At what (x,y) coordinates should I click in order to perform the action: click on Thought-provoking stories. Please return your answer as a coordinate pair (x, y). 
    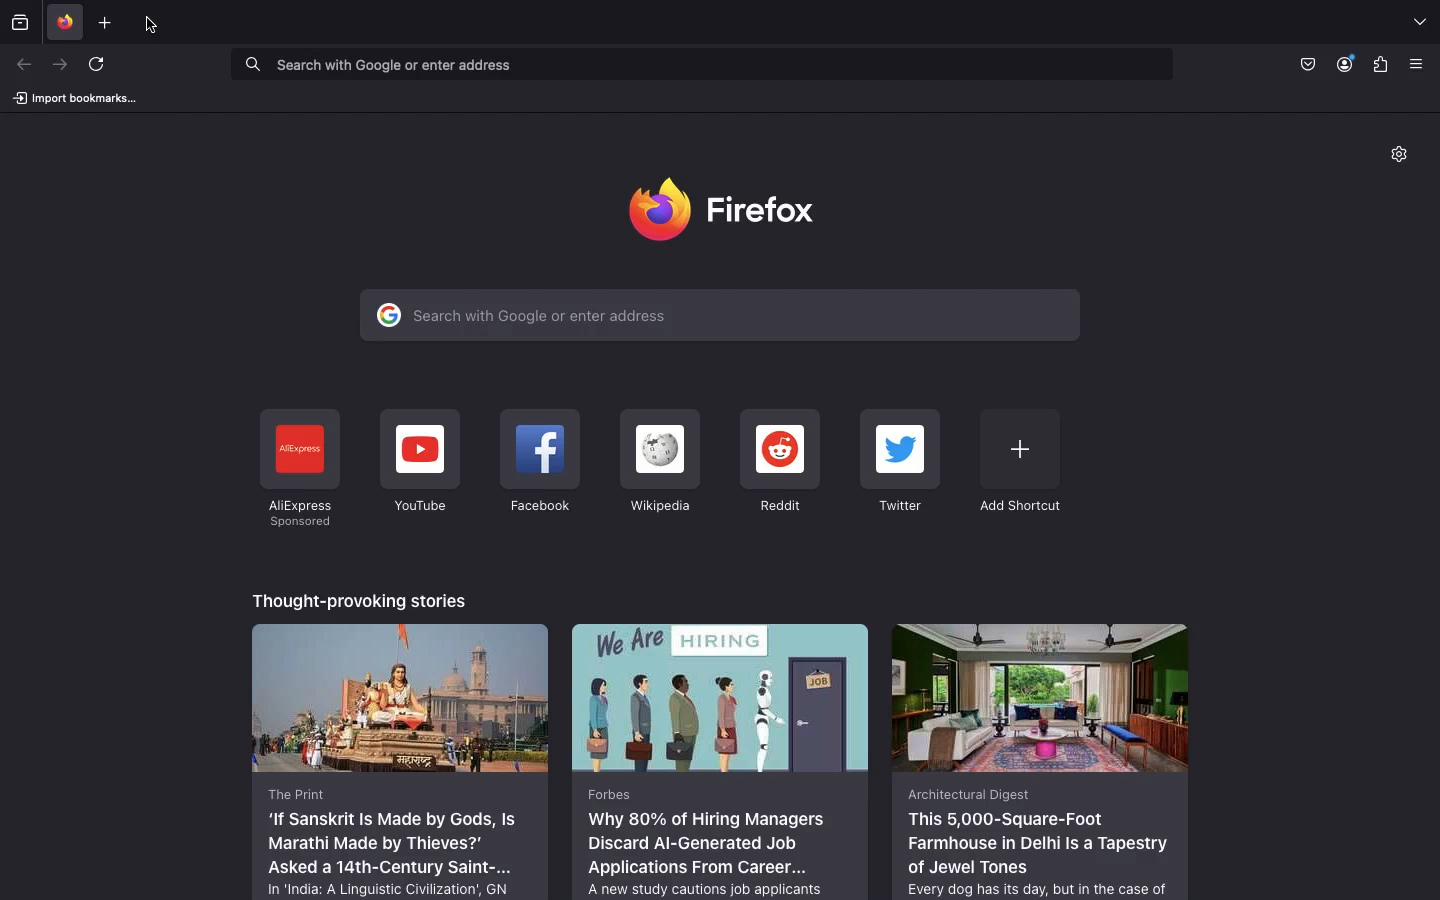
    Looking at the image, I should click on (362, 598).